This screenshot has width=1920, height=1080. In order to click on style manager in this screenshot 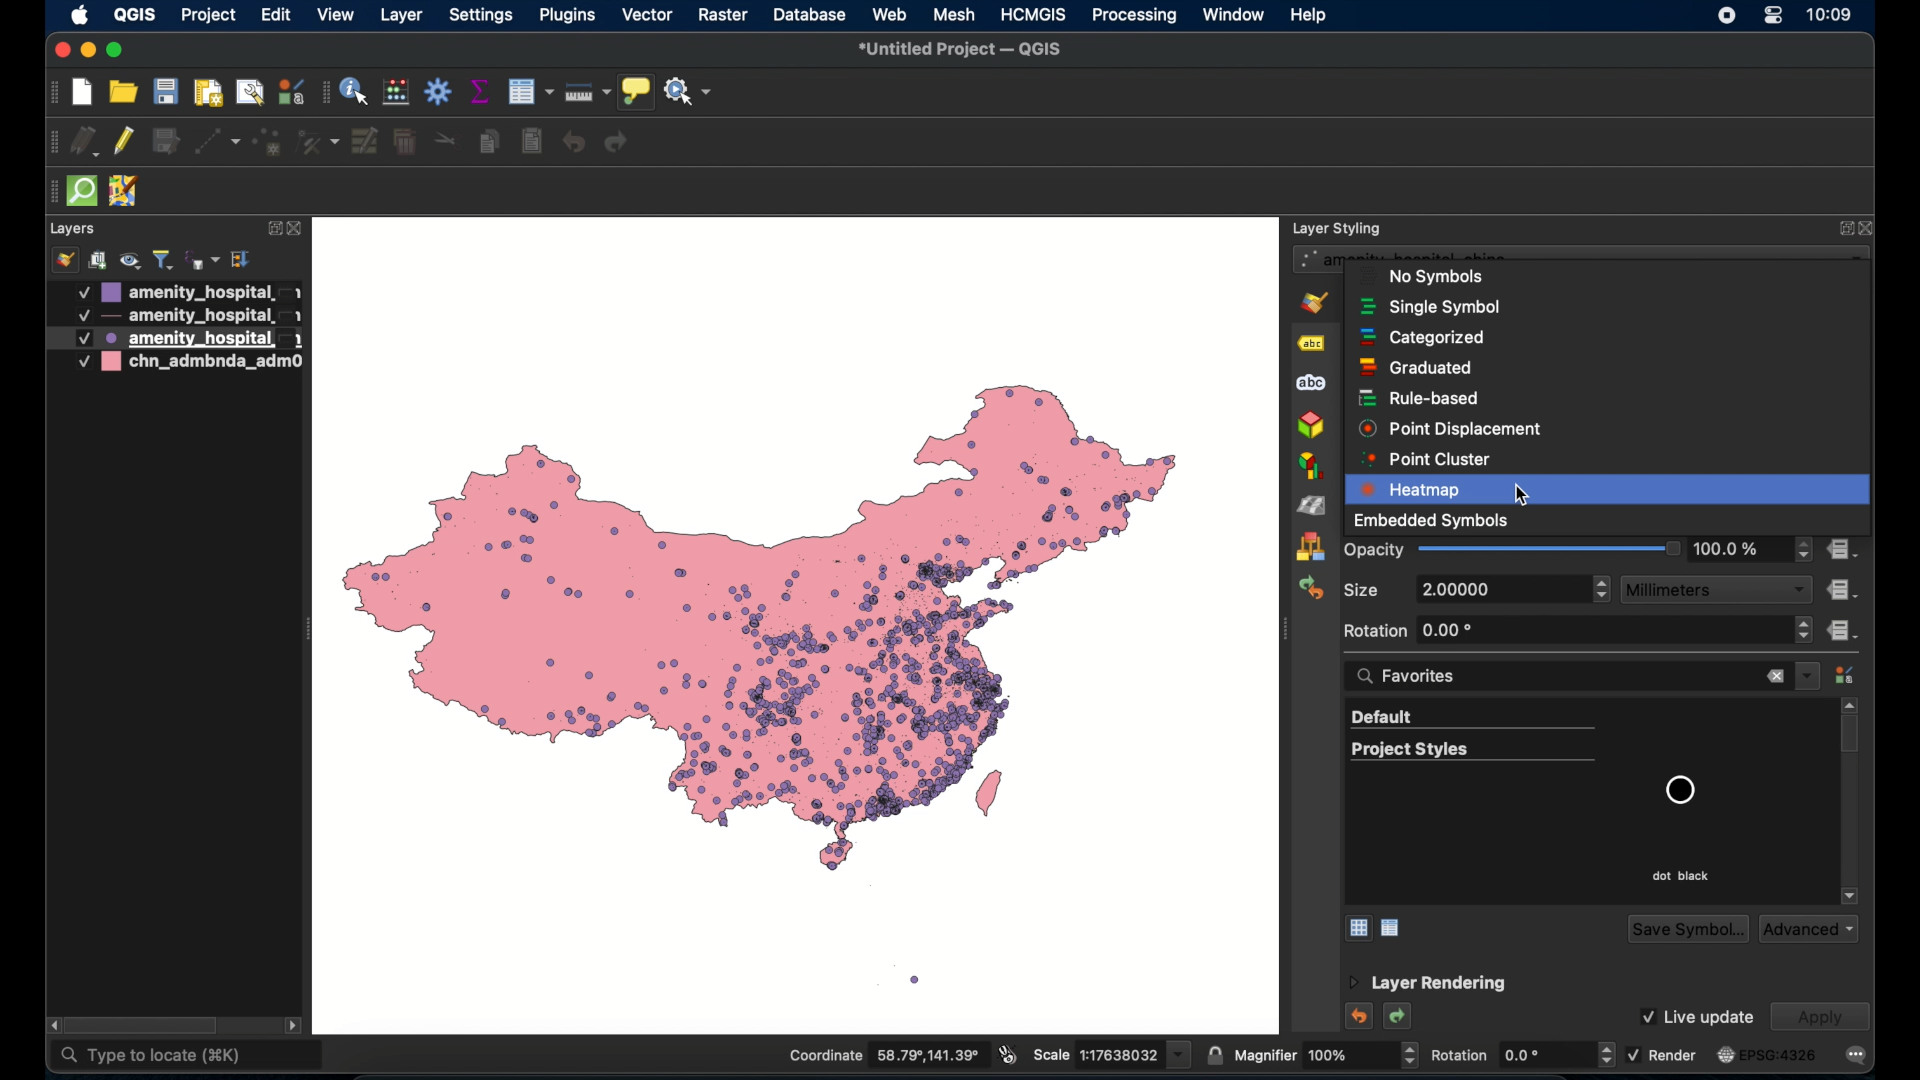, I will do `click(293, 91)`.